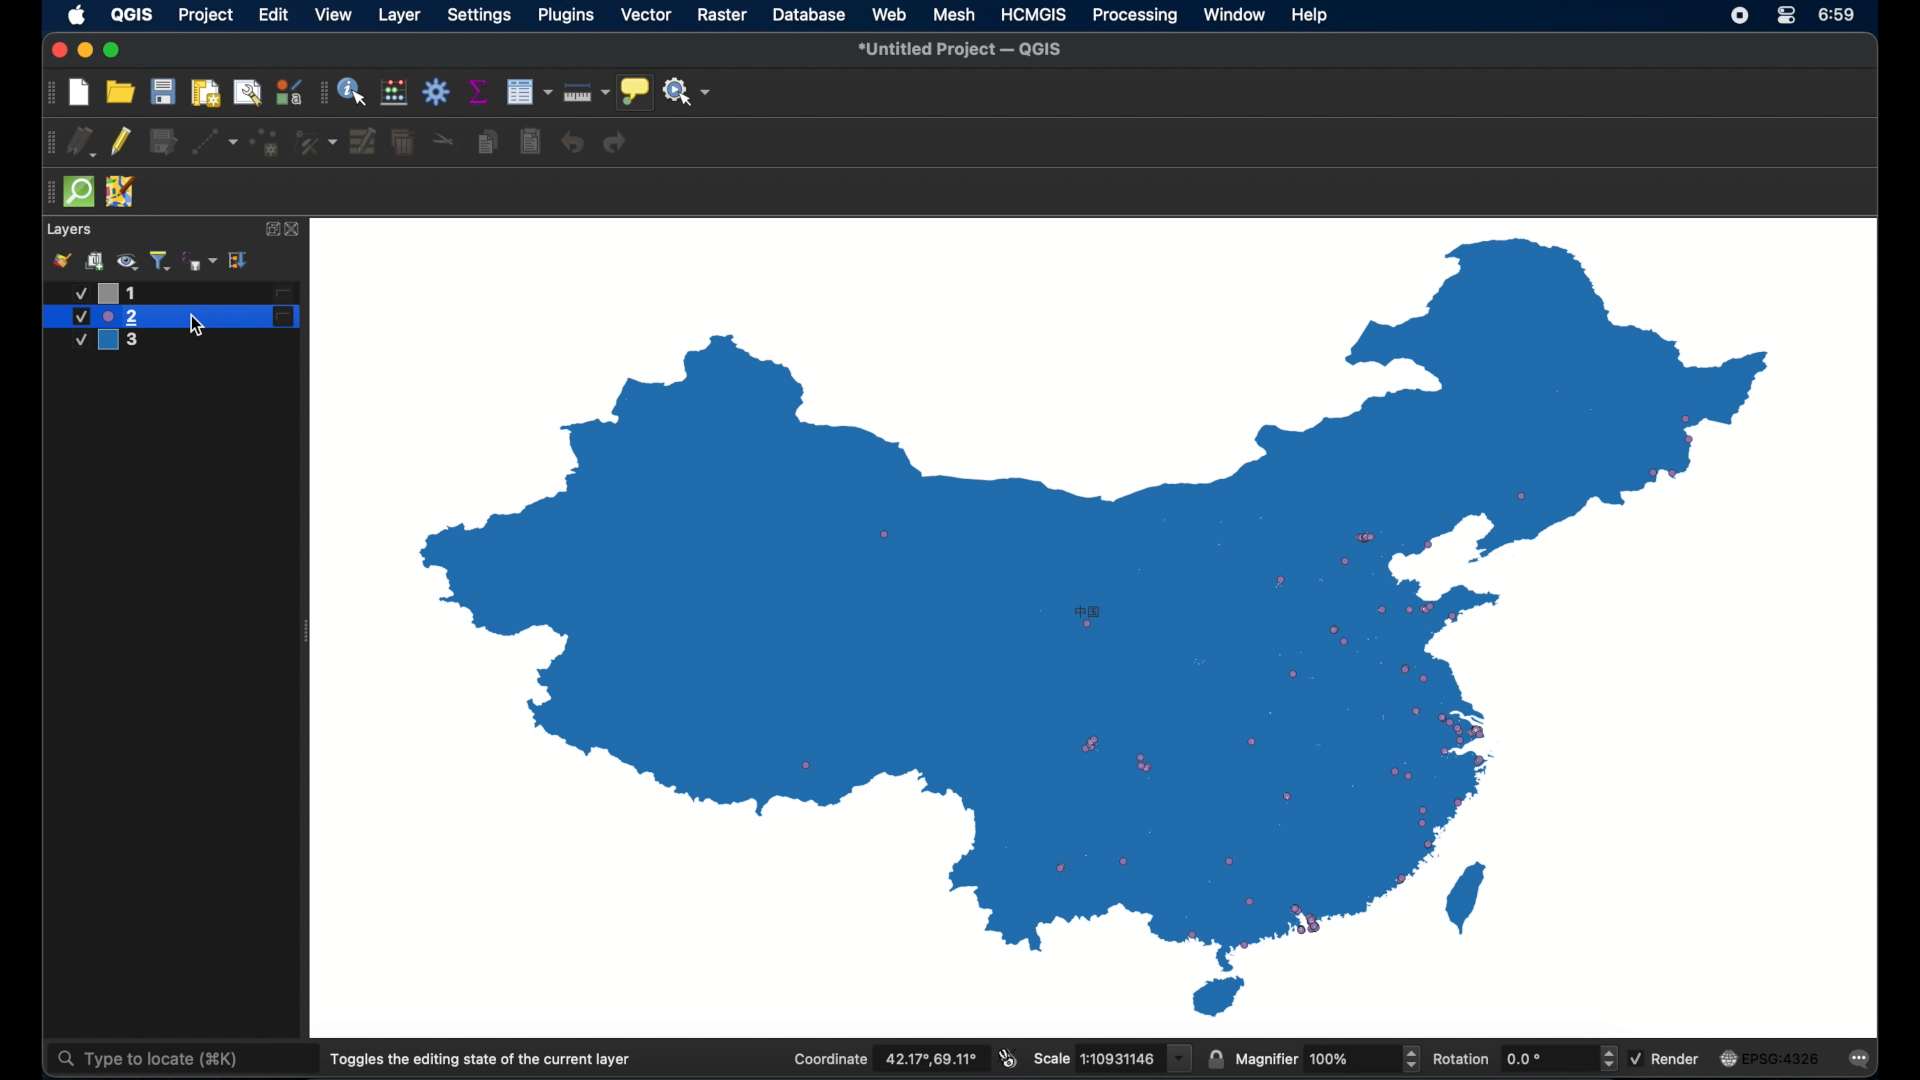 The width and height of the screenshot is (1920, 1080). Describe the element at coordinates (479, 16) in the screenshot. I see `settings` at that location.